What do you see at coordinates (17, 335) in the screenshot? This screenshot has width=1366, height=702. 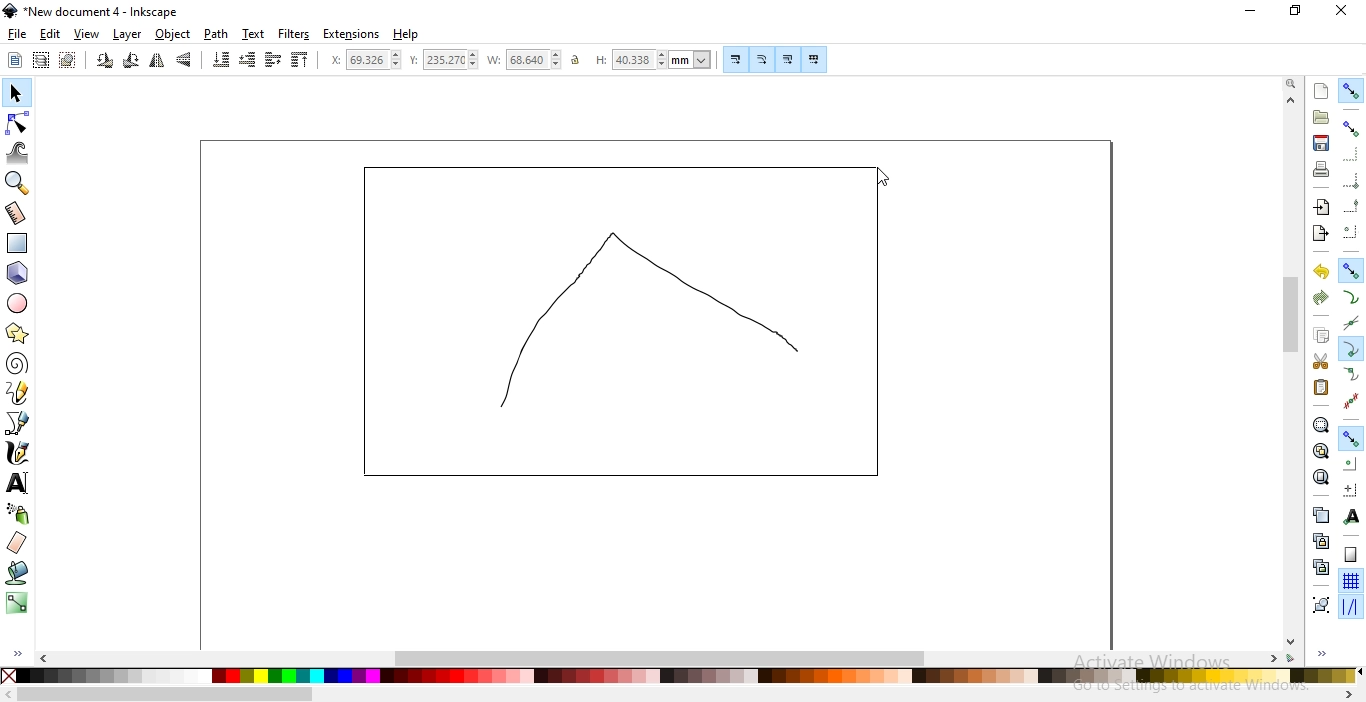 I see `create stars and polygons` at bounding box center [17, 335].